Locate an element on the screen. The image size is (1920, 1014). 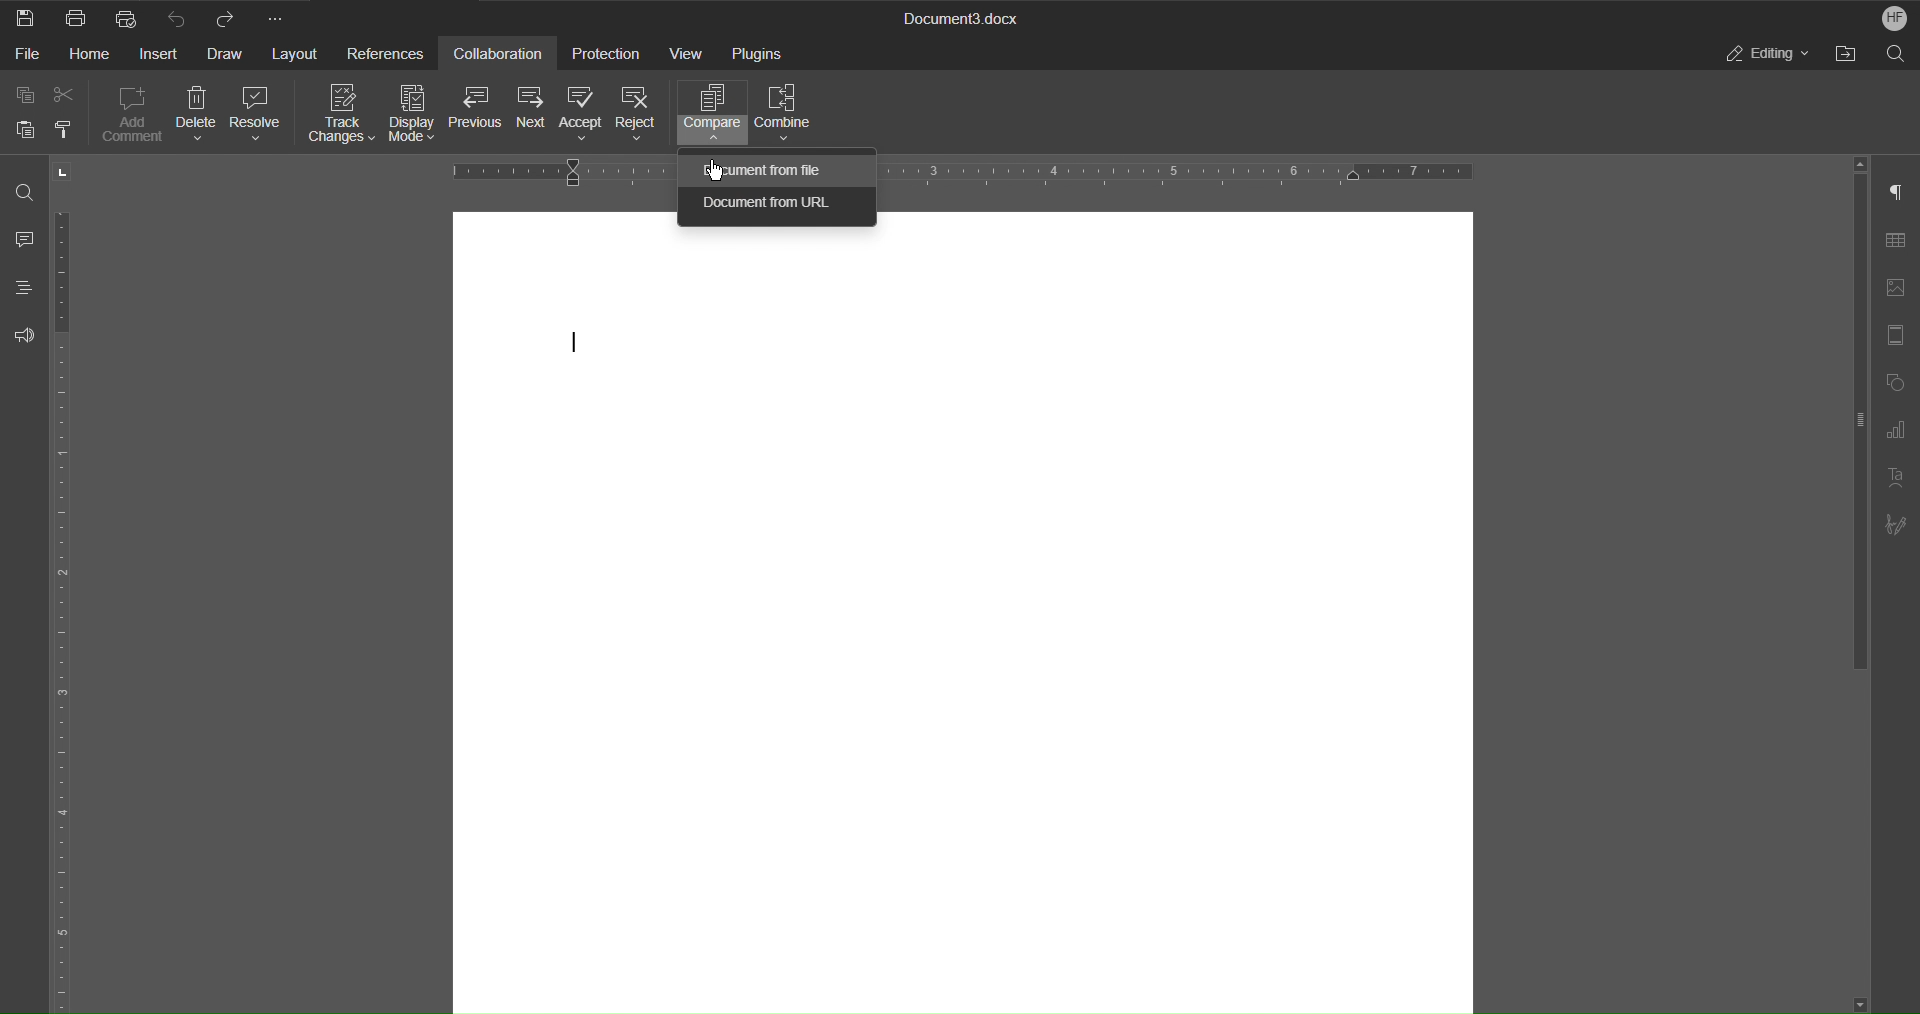
More is located at coordinates (280, 18).